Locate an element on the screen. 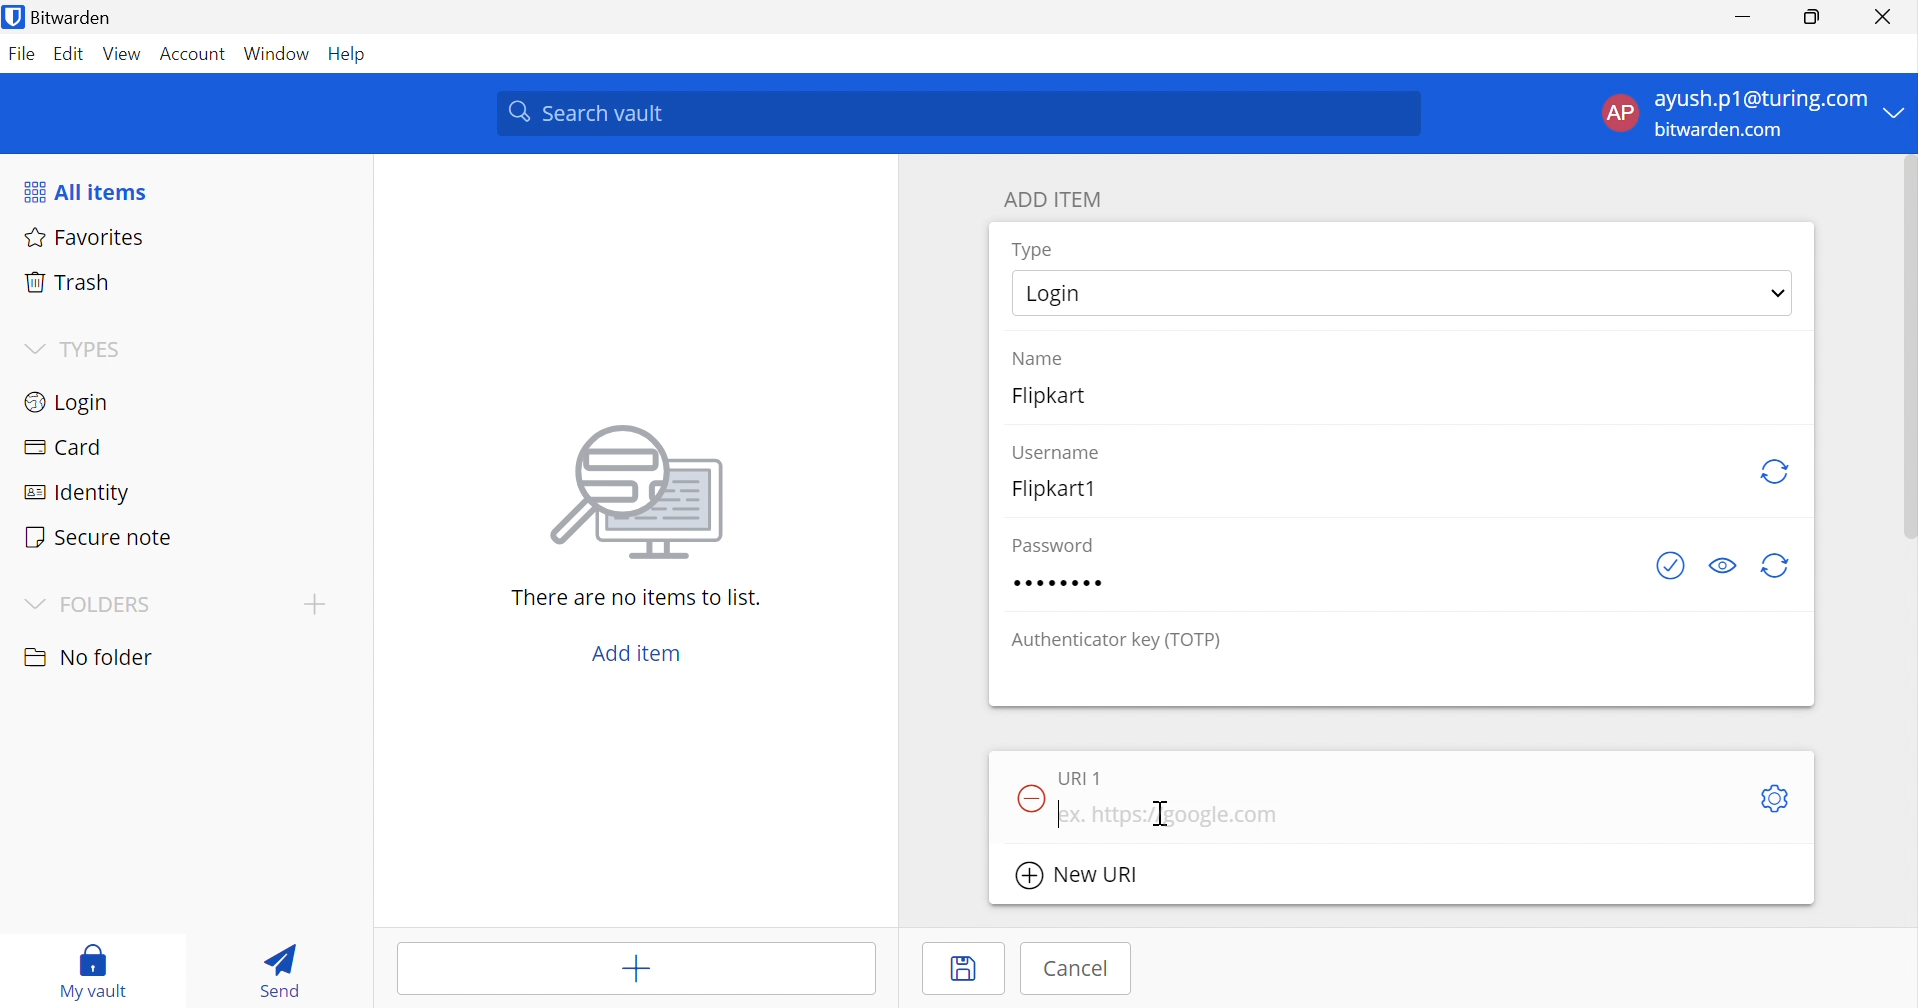  No folder is located at coordinates (92, 658).